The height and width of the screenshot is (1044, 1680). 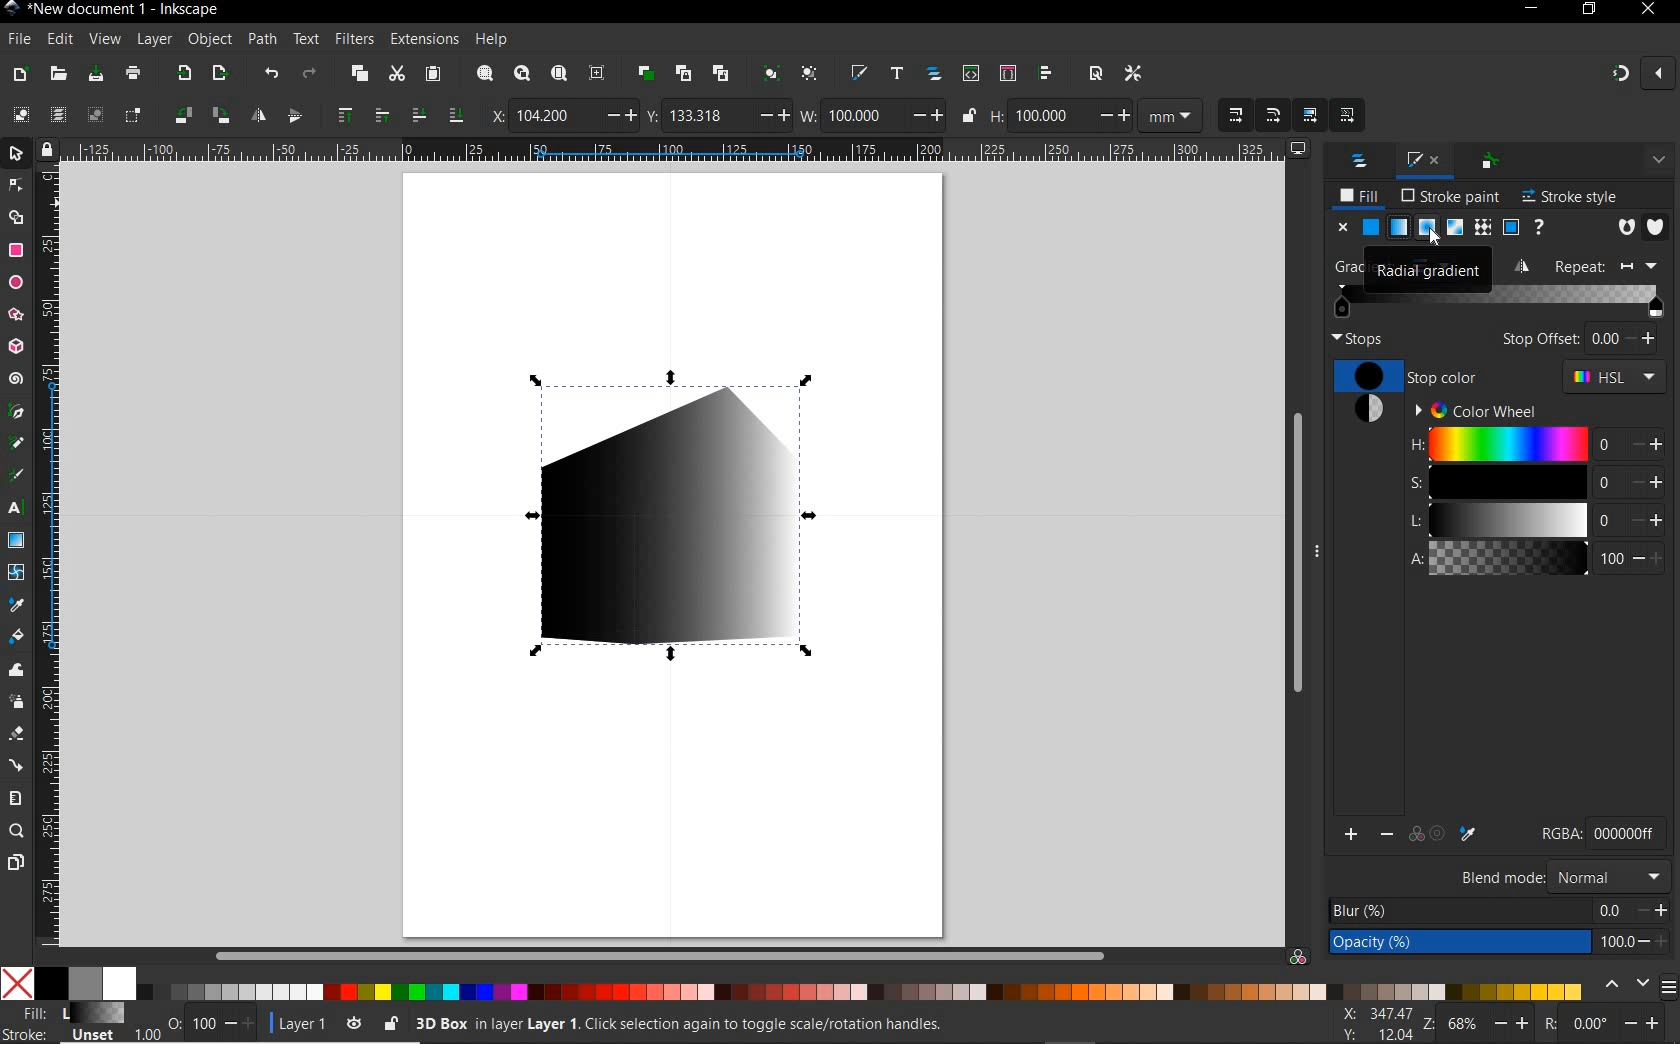 What do you see at coordinates (1627, 229) in the screenshot?
I see `CREATE HOLES IN THE FILL` at bounding box center [1627, 229].